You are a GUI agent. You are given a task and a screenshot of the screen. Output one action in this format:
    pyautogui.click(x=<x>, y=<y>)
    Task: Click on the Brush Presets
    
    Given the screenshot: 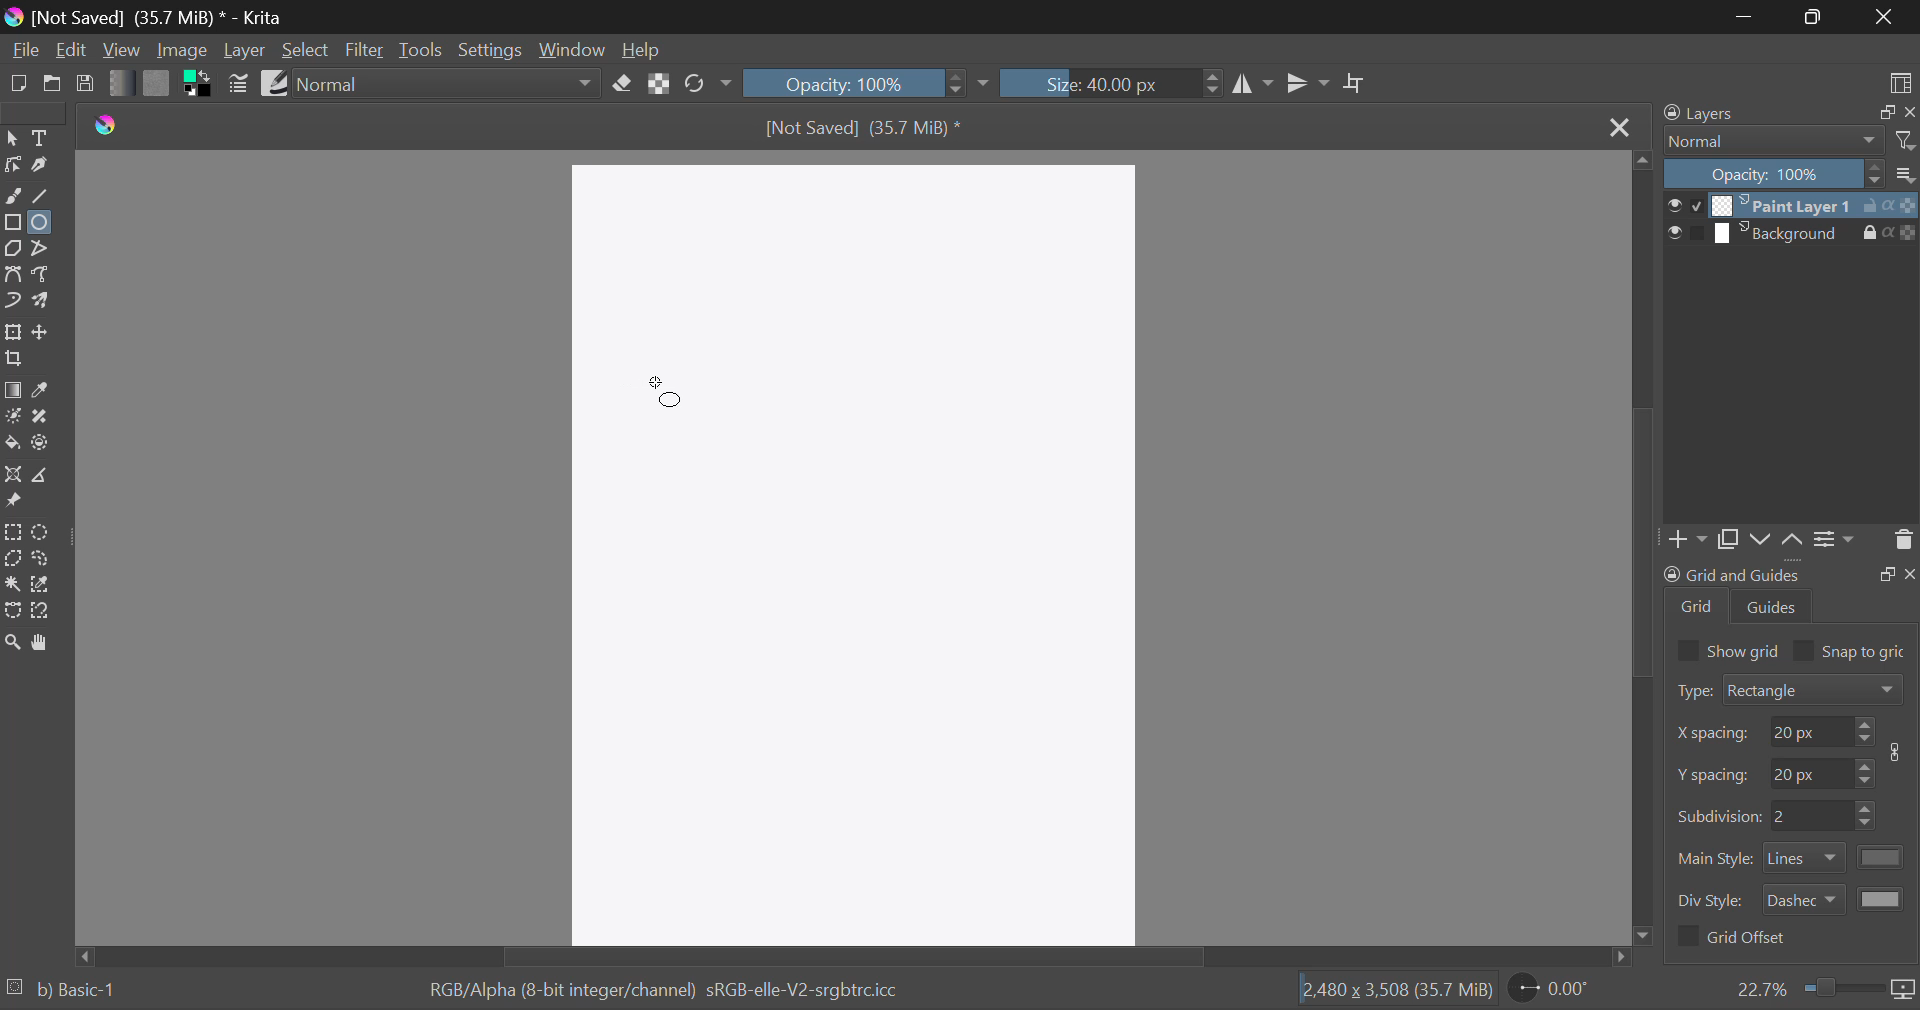 What is the action you would take?
    pyautogui.click(x=276, y=82)
    